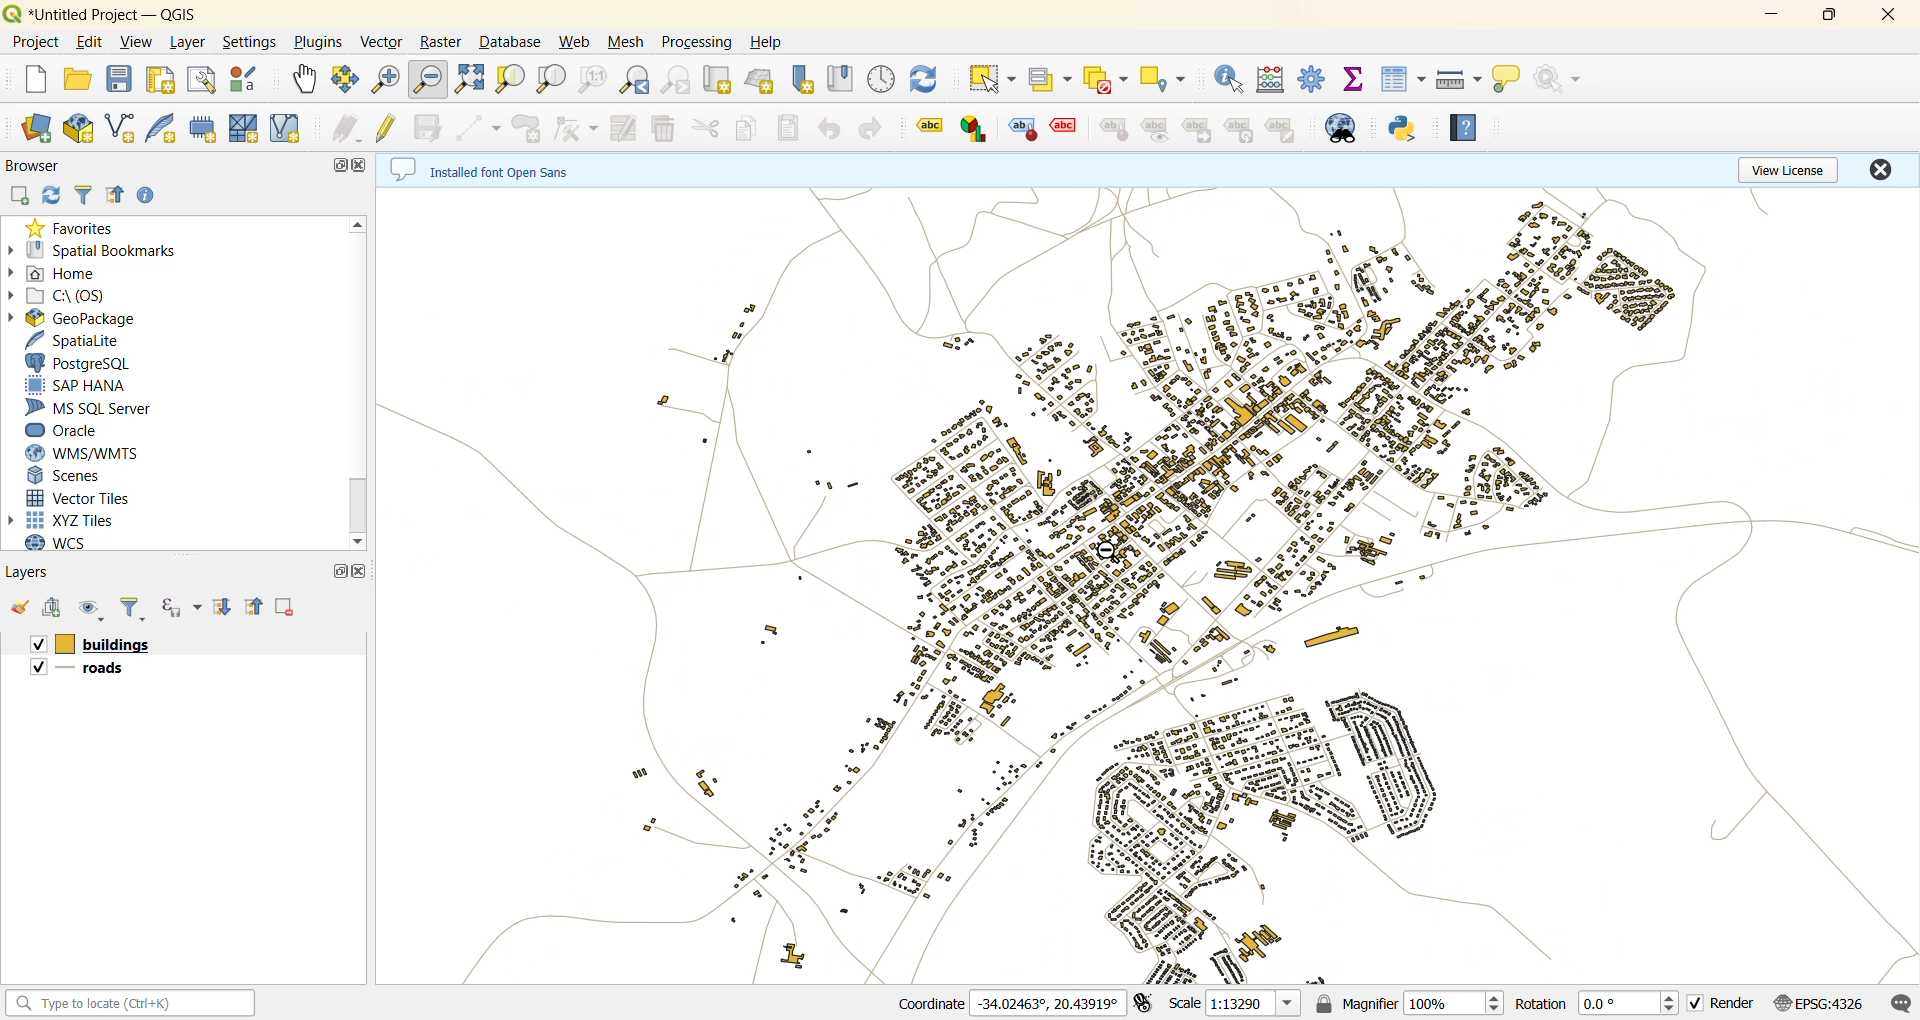 Image resolution: width=1920 pixels, height=1020 pixels. What do you see at coordinates (528, 128) in the screenshot?
I see `add polygon` at bounding box center [528, 128].